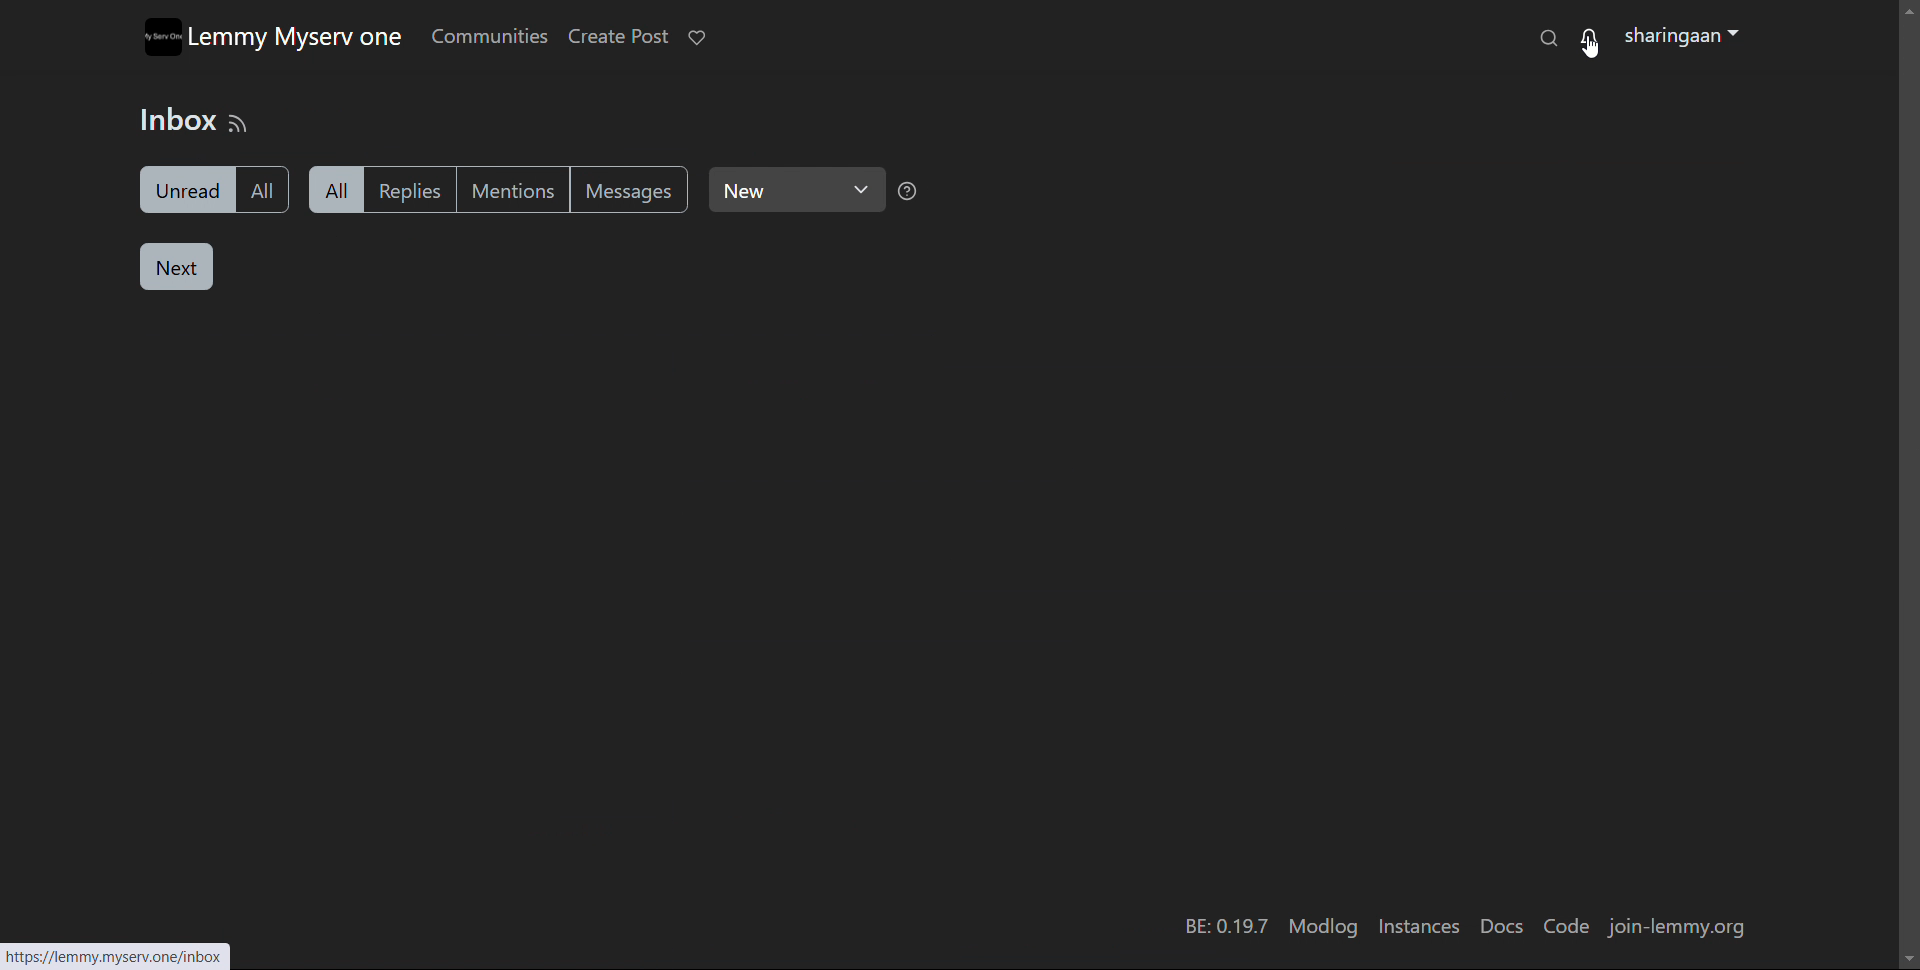 The image size is (1920, 970). I want to click on notification, so click(1592, 38).